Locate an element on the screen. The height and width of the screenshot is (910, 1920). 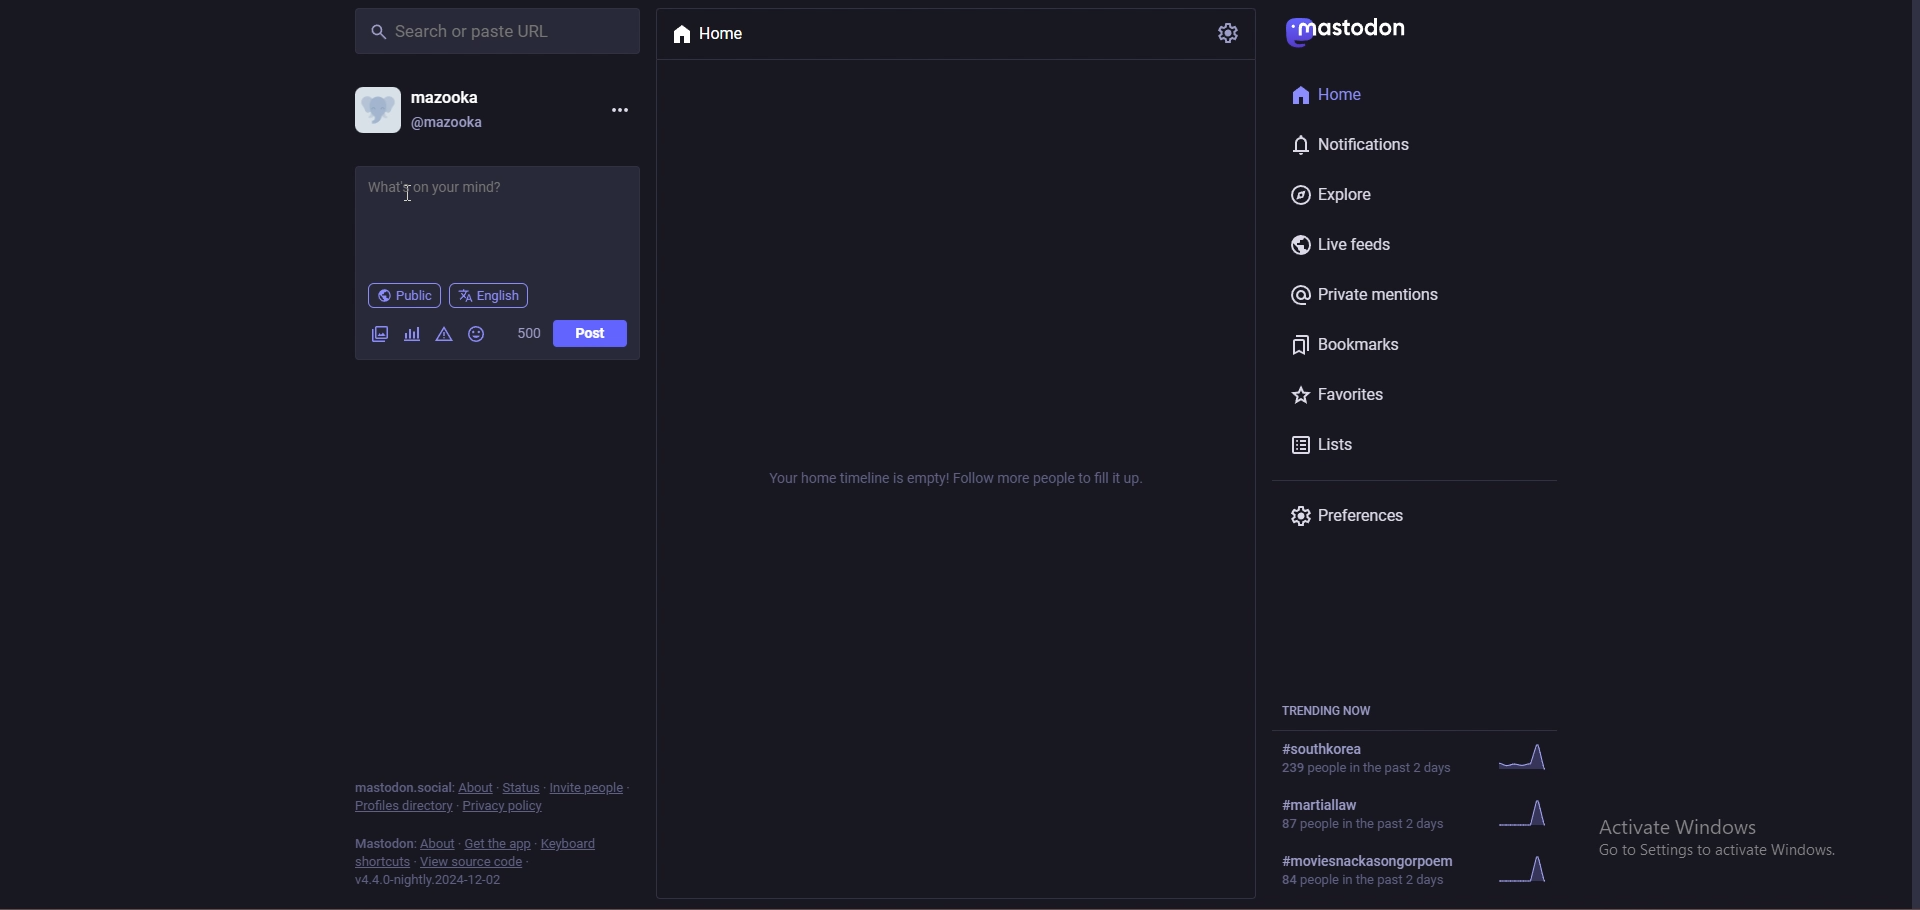
settings is located at coordinates (1226, 33).